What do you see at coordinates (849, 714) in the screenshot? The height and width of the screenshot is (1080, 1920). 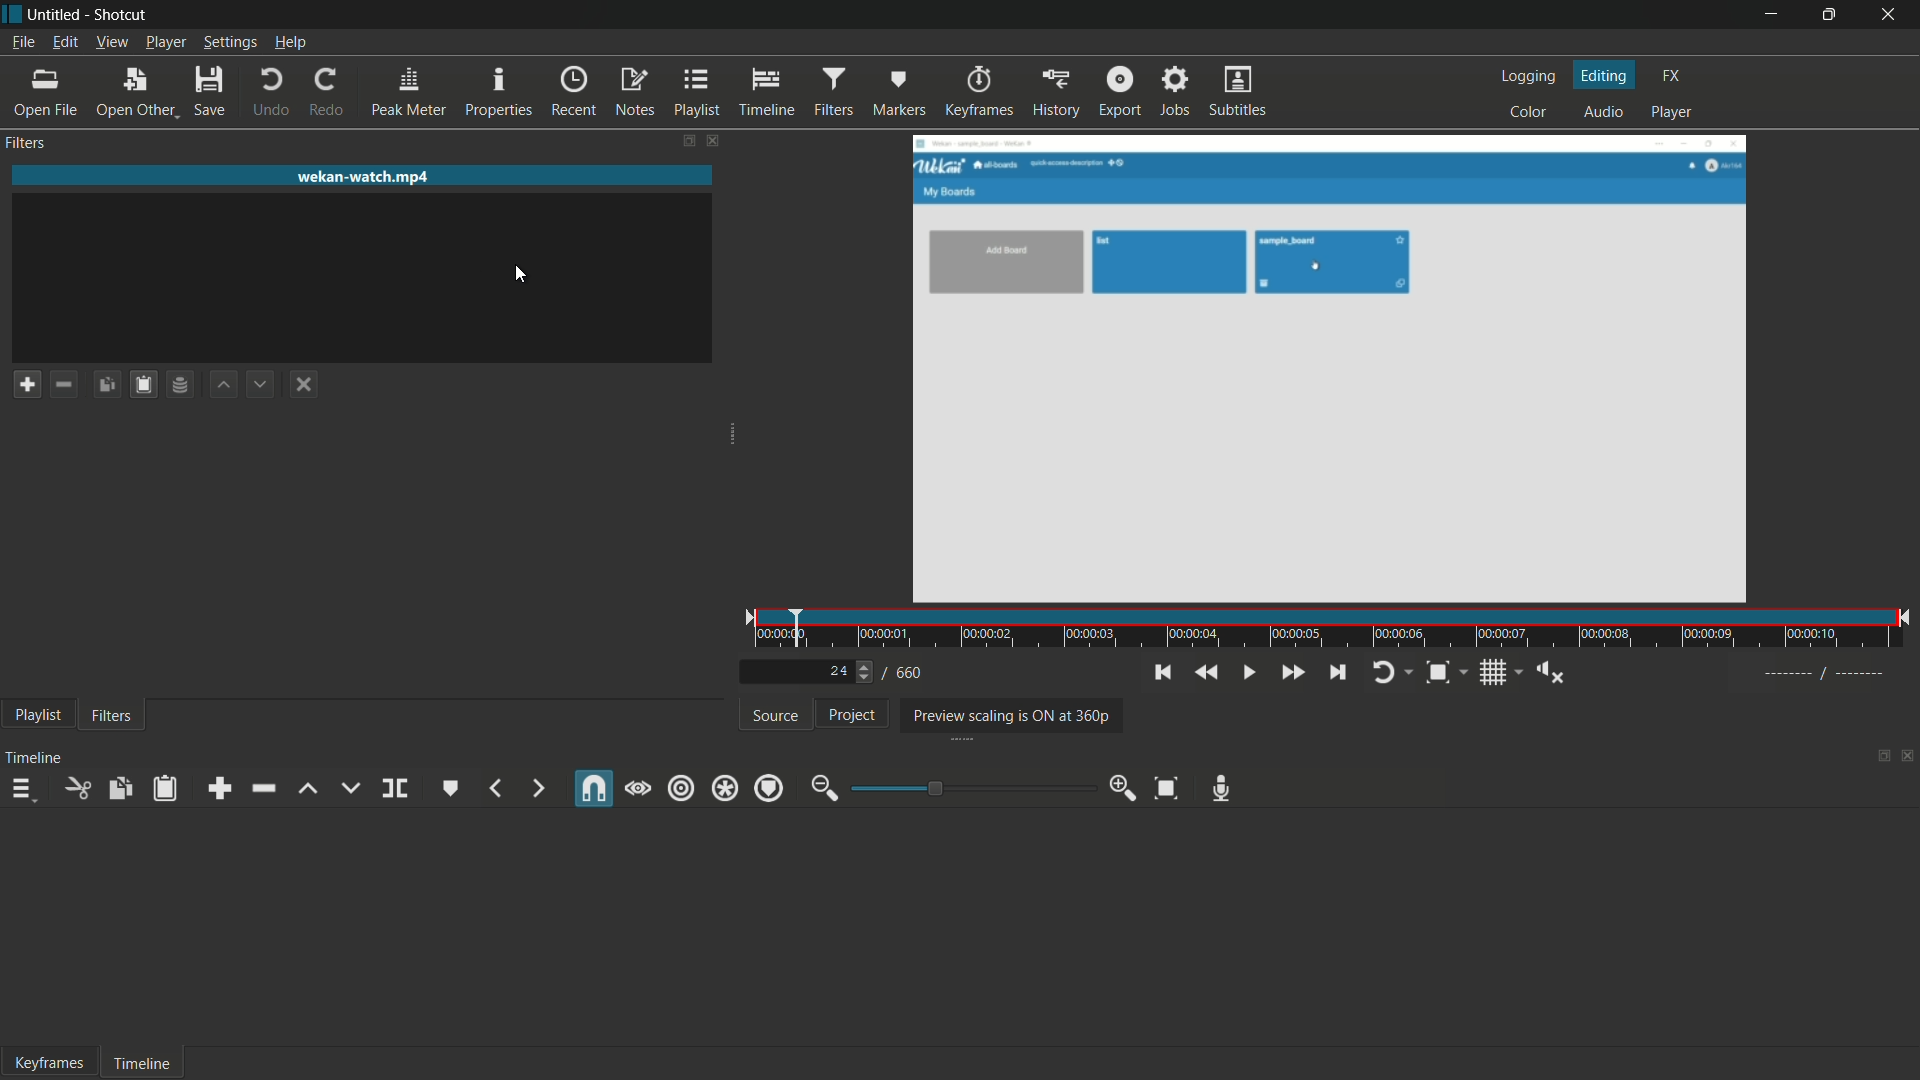 I see `project` at bounding box center [849, 714].